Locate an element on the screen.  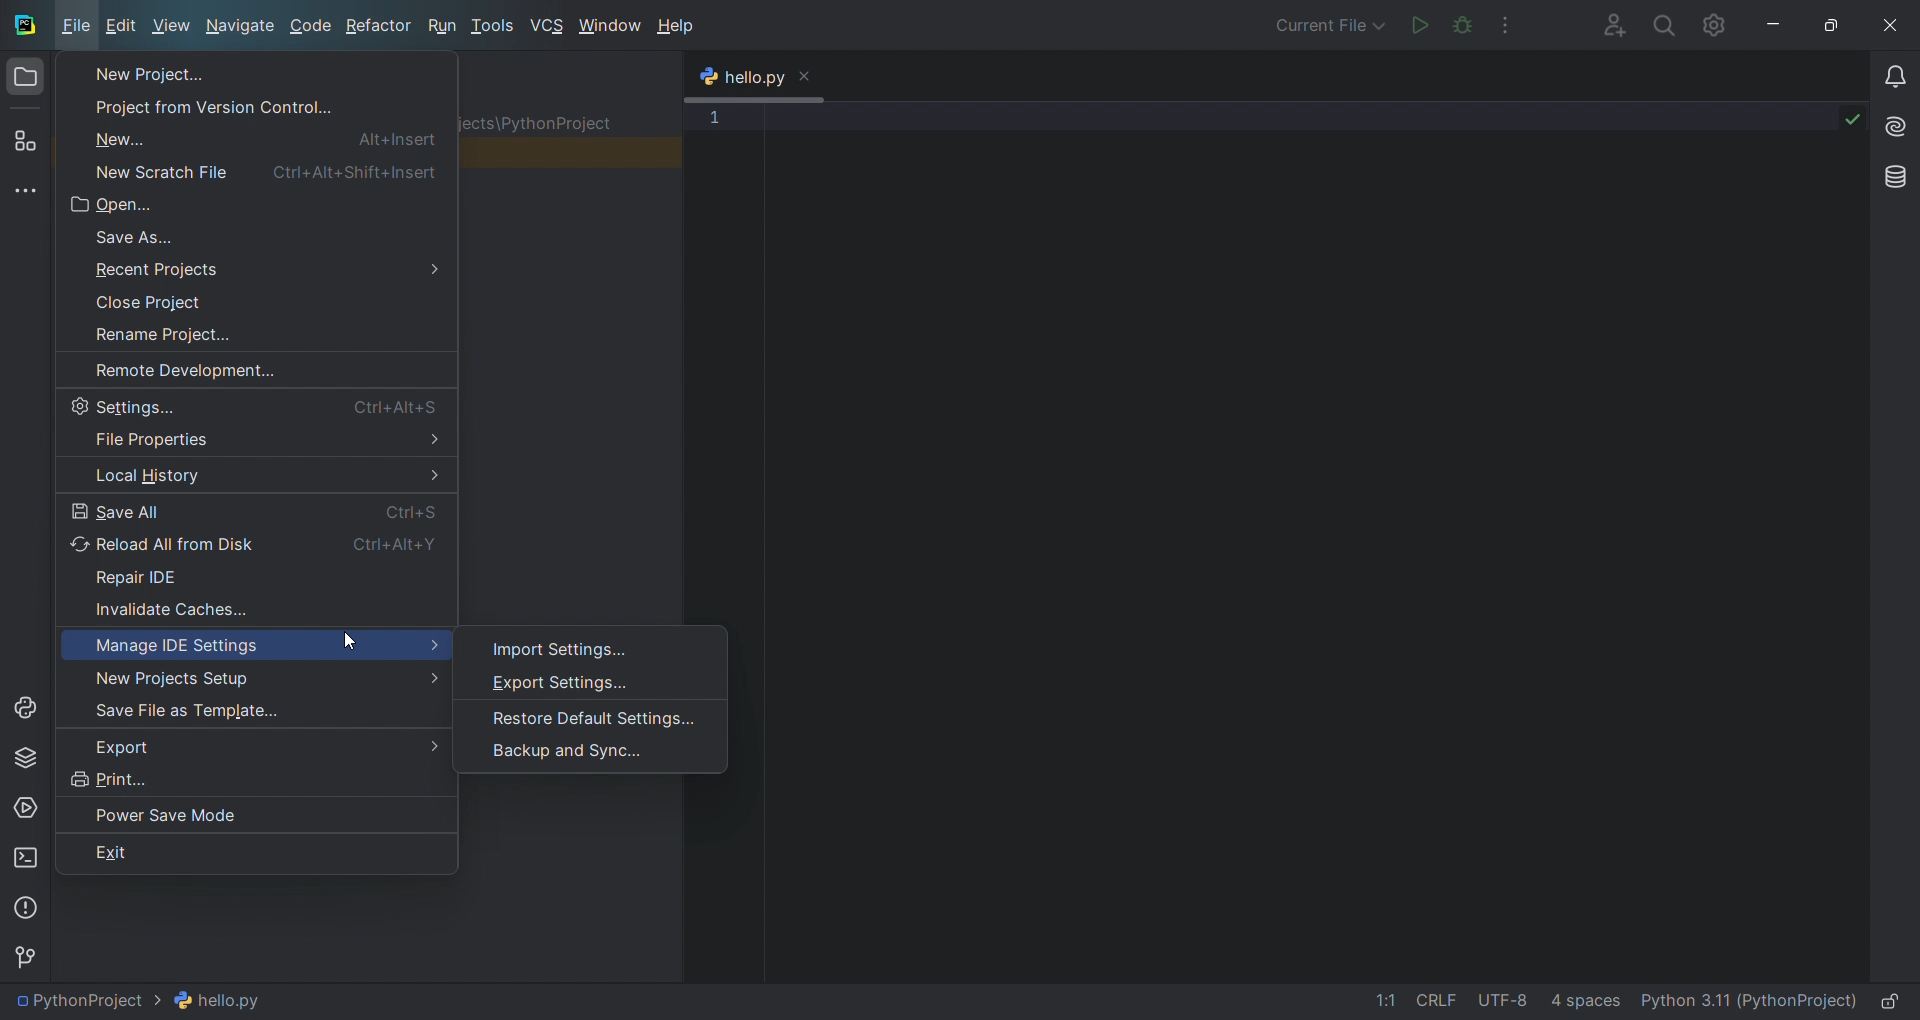
remote development is located at coordinates (253, 366).